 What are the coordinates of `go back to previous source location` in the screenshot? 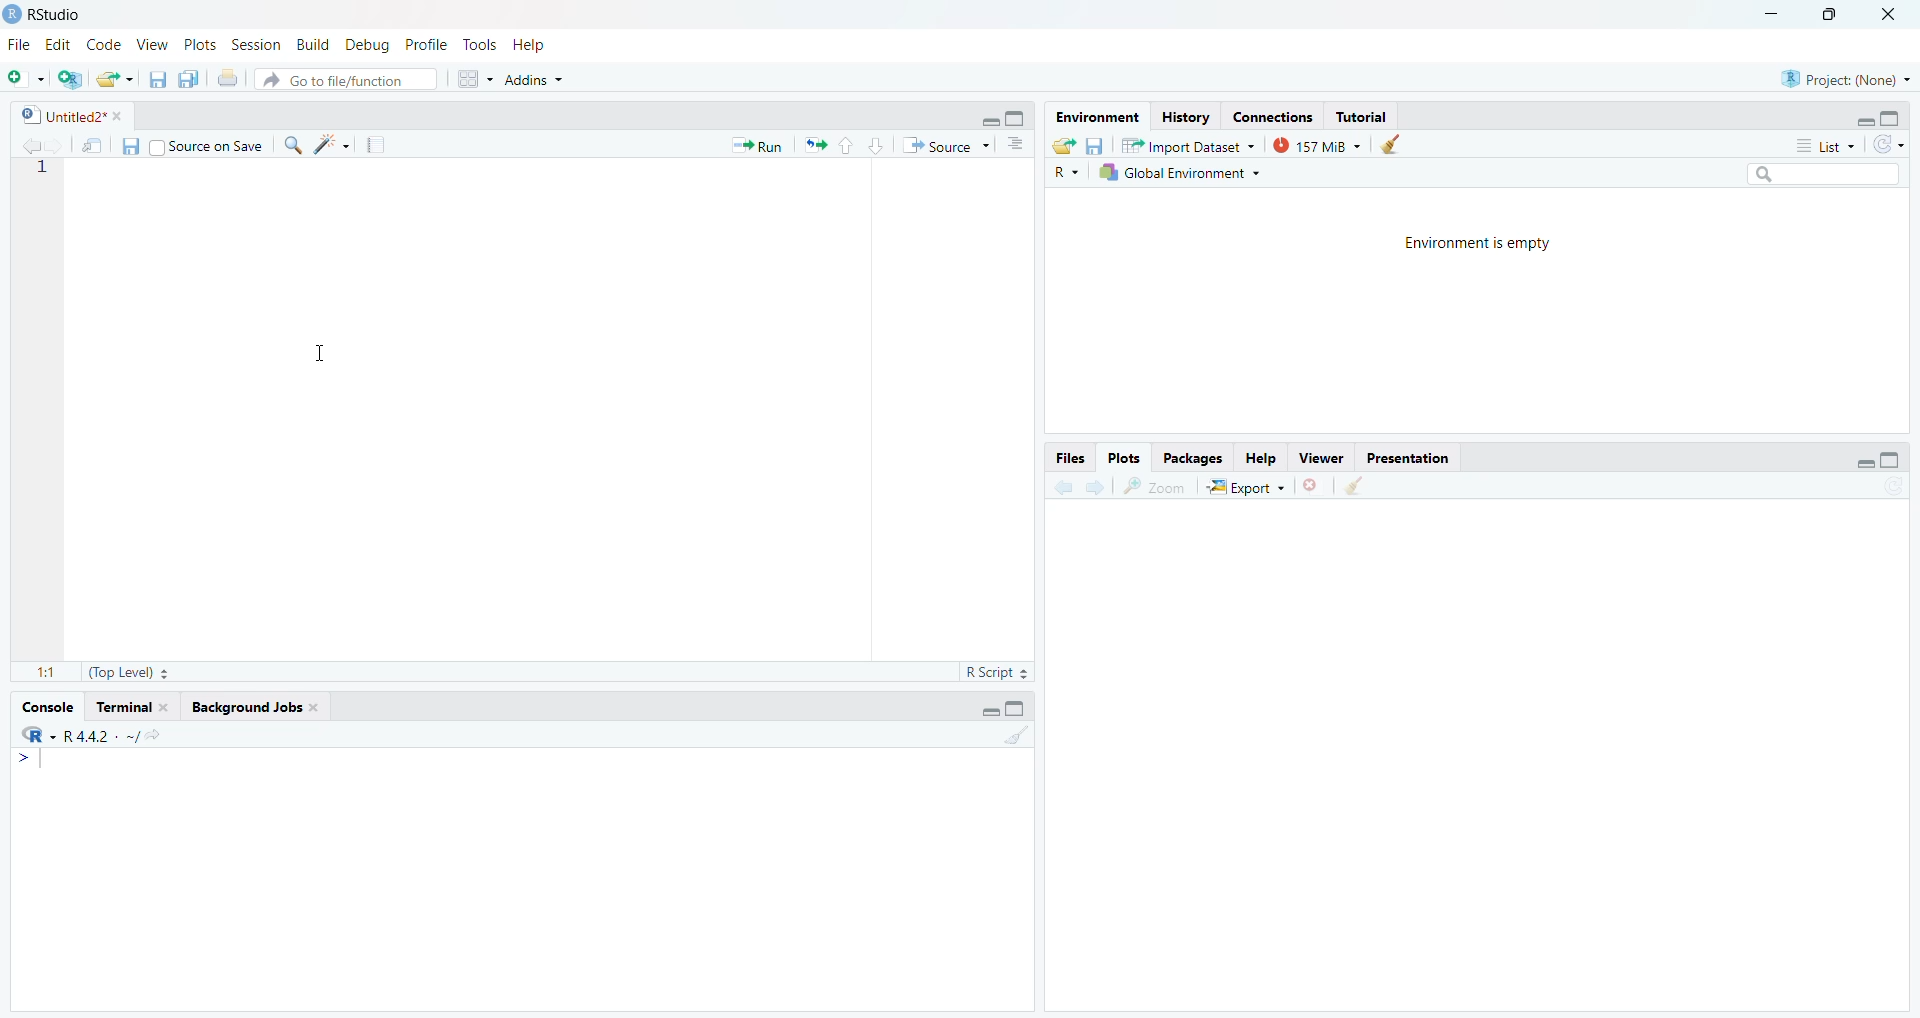 It's located at (35, 143).